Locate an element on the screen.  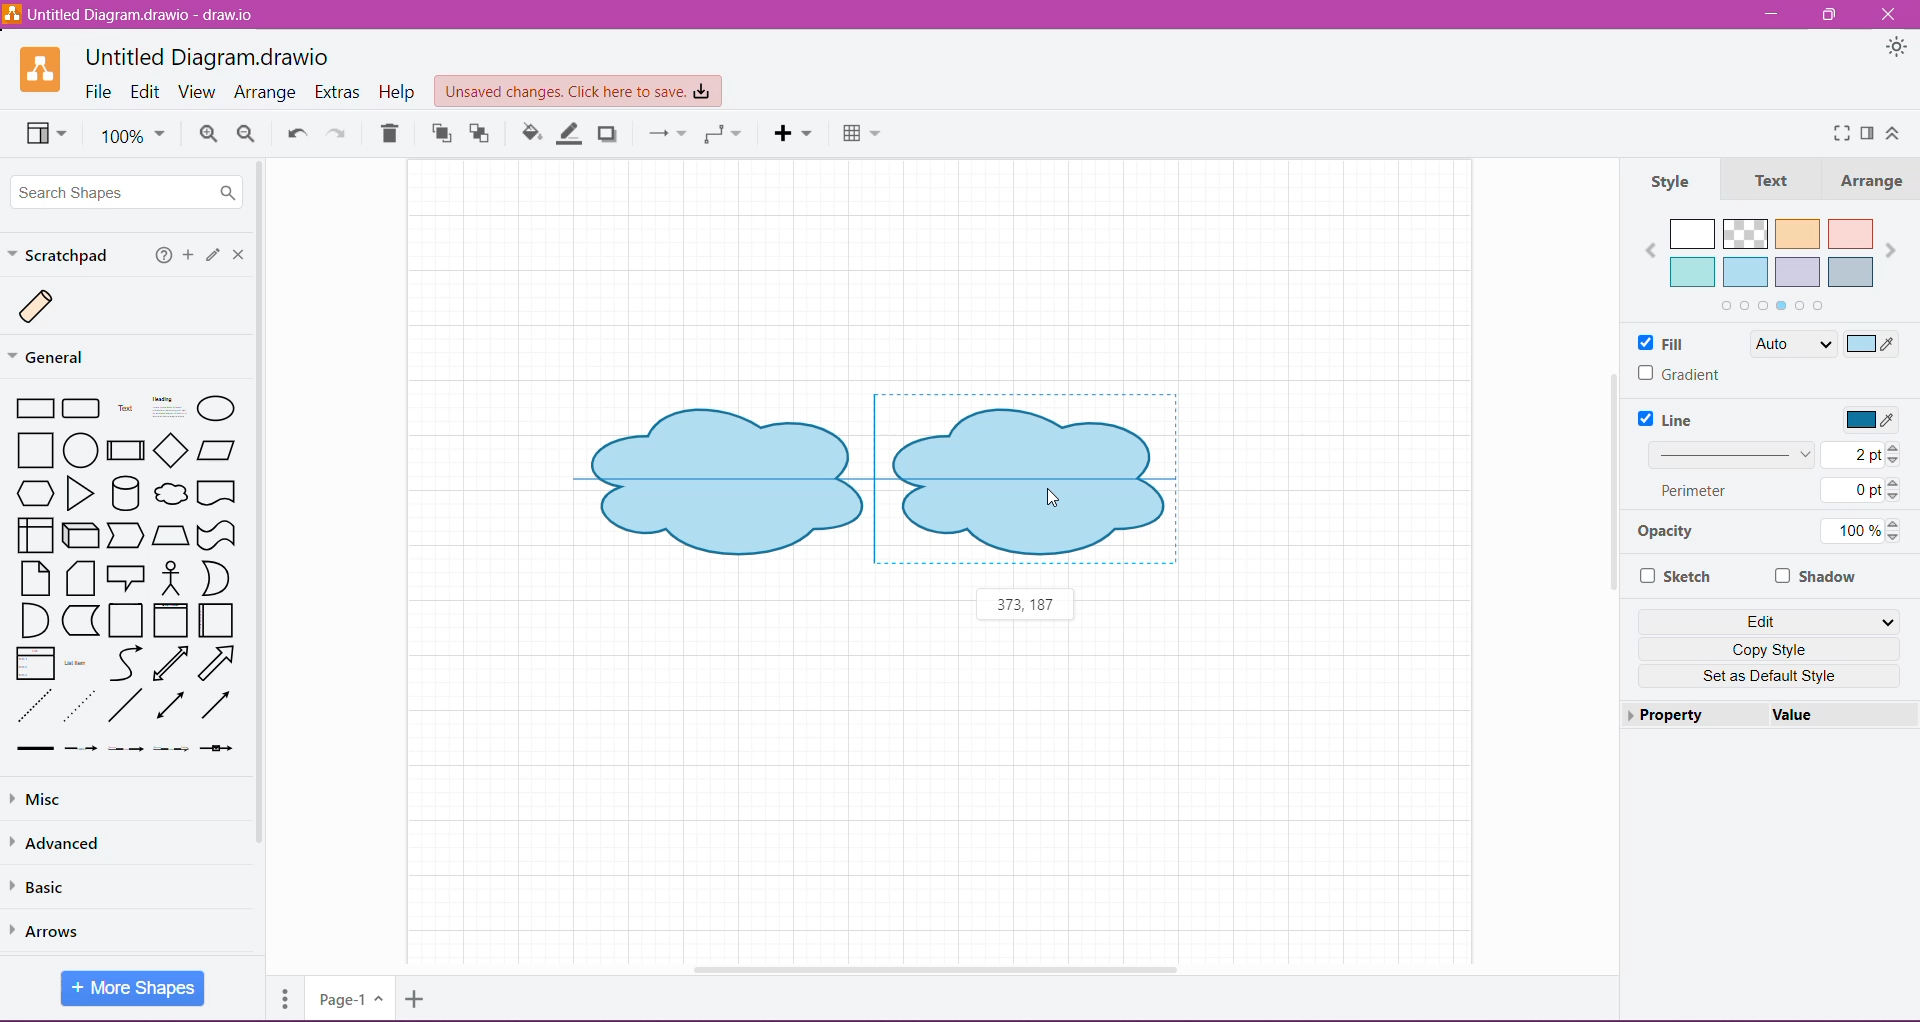
Fill color palette is located at coordinates (1771, 264).